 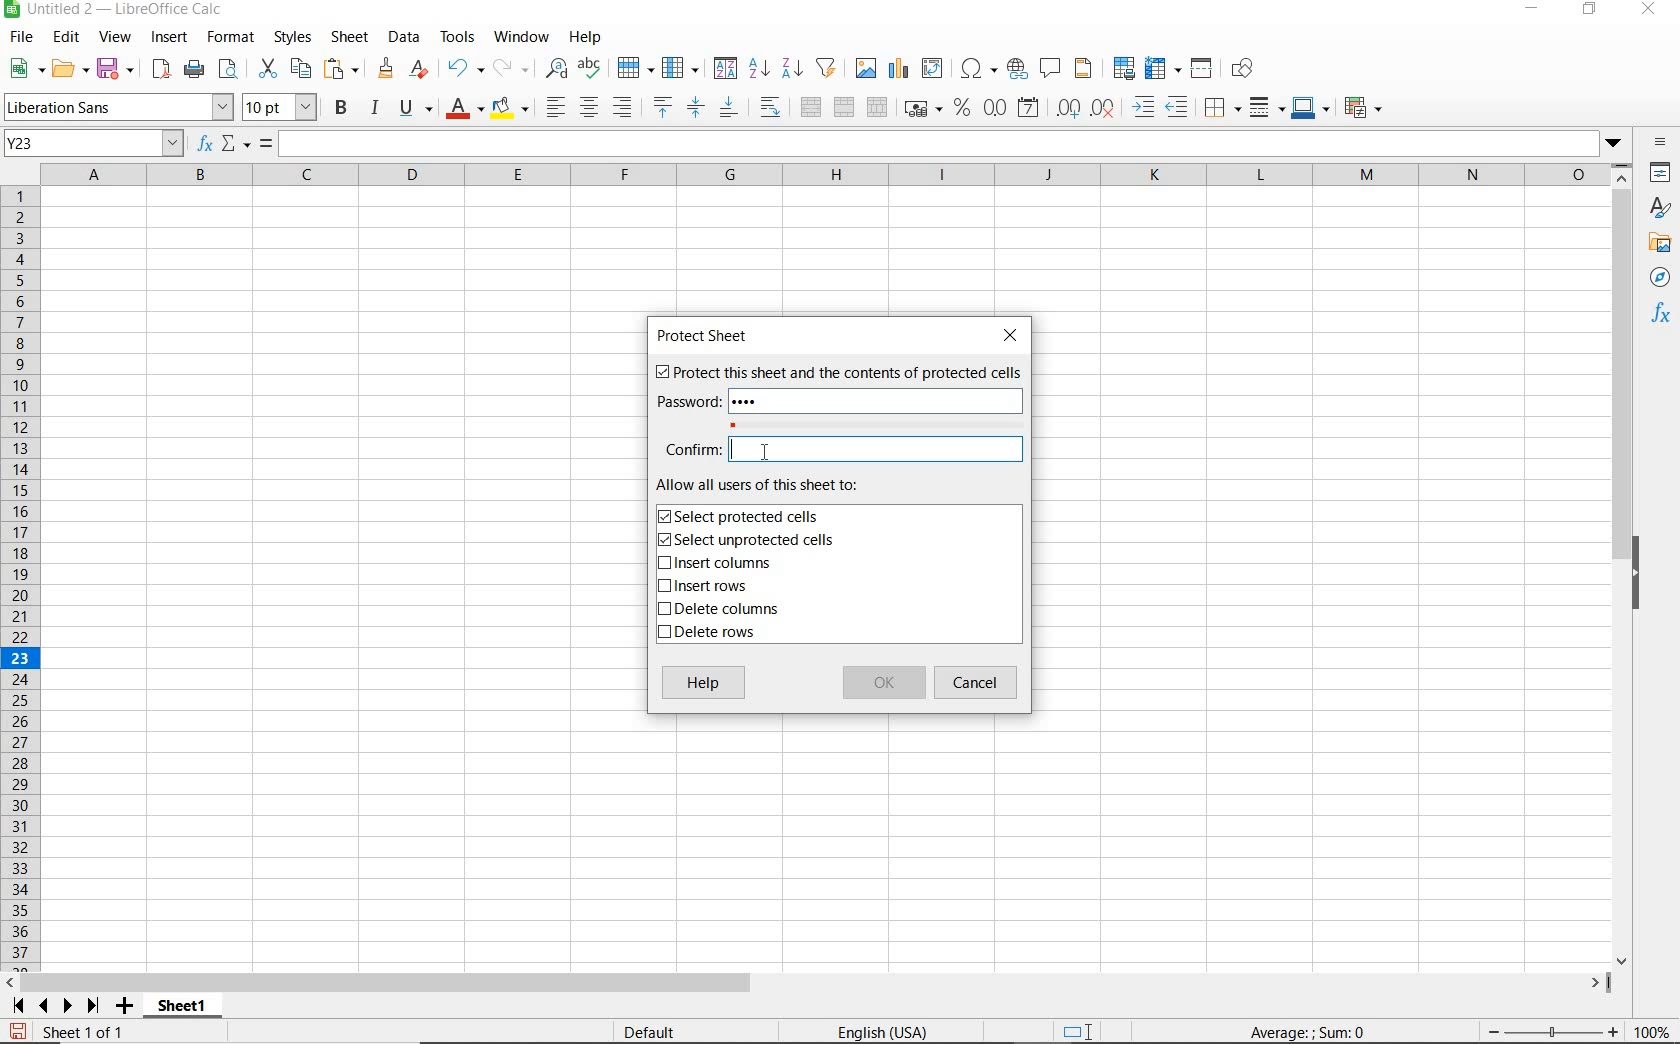 What do you see at coordinates (743, 516) in the screenshot?
I see `SELECT PROTECTED CELLS` at bounding box center [743, 516].